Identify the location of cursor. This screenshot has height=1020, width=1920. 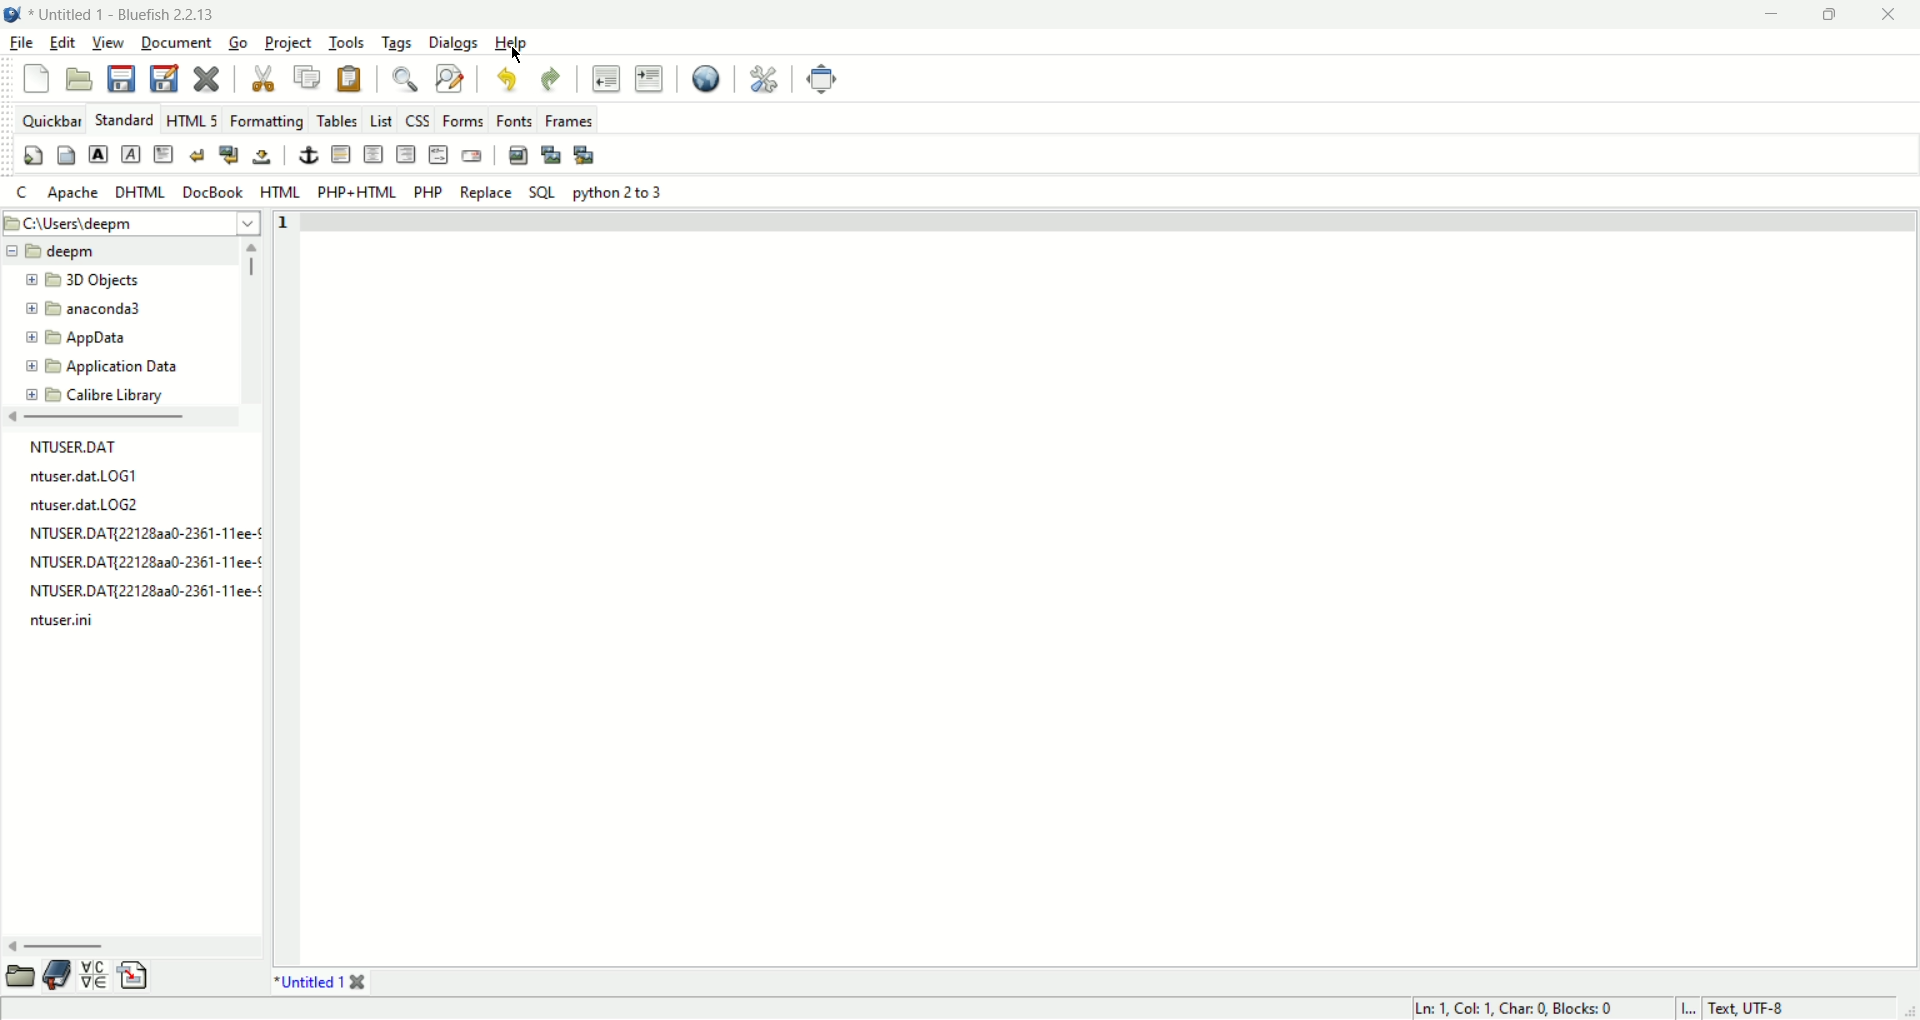
(520, 56).